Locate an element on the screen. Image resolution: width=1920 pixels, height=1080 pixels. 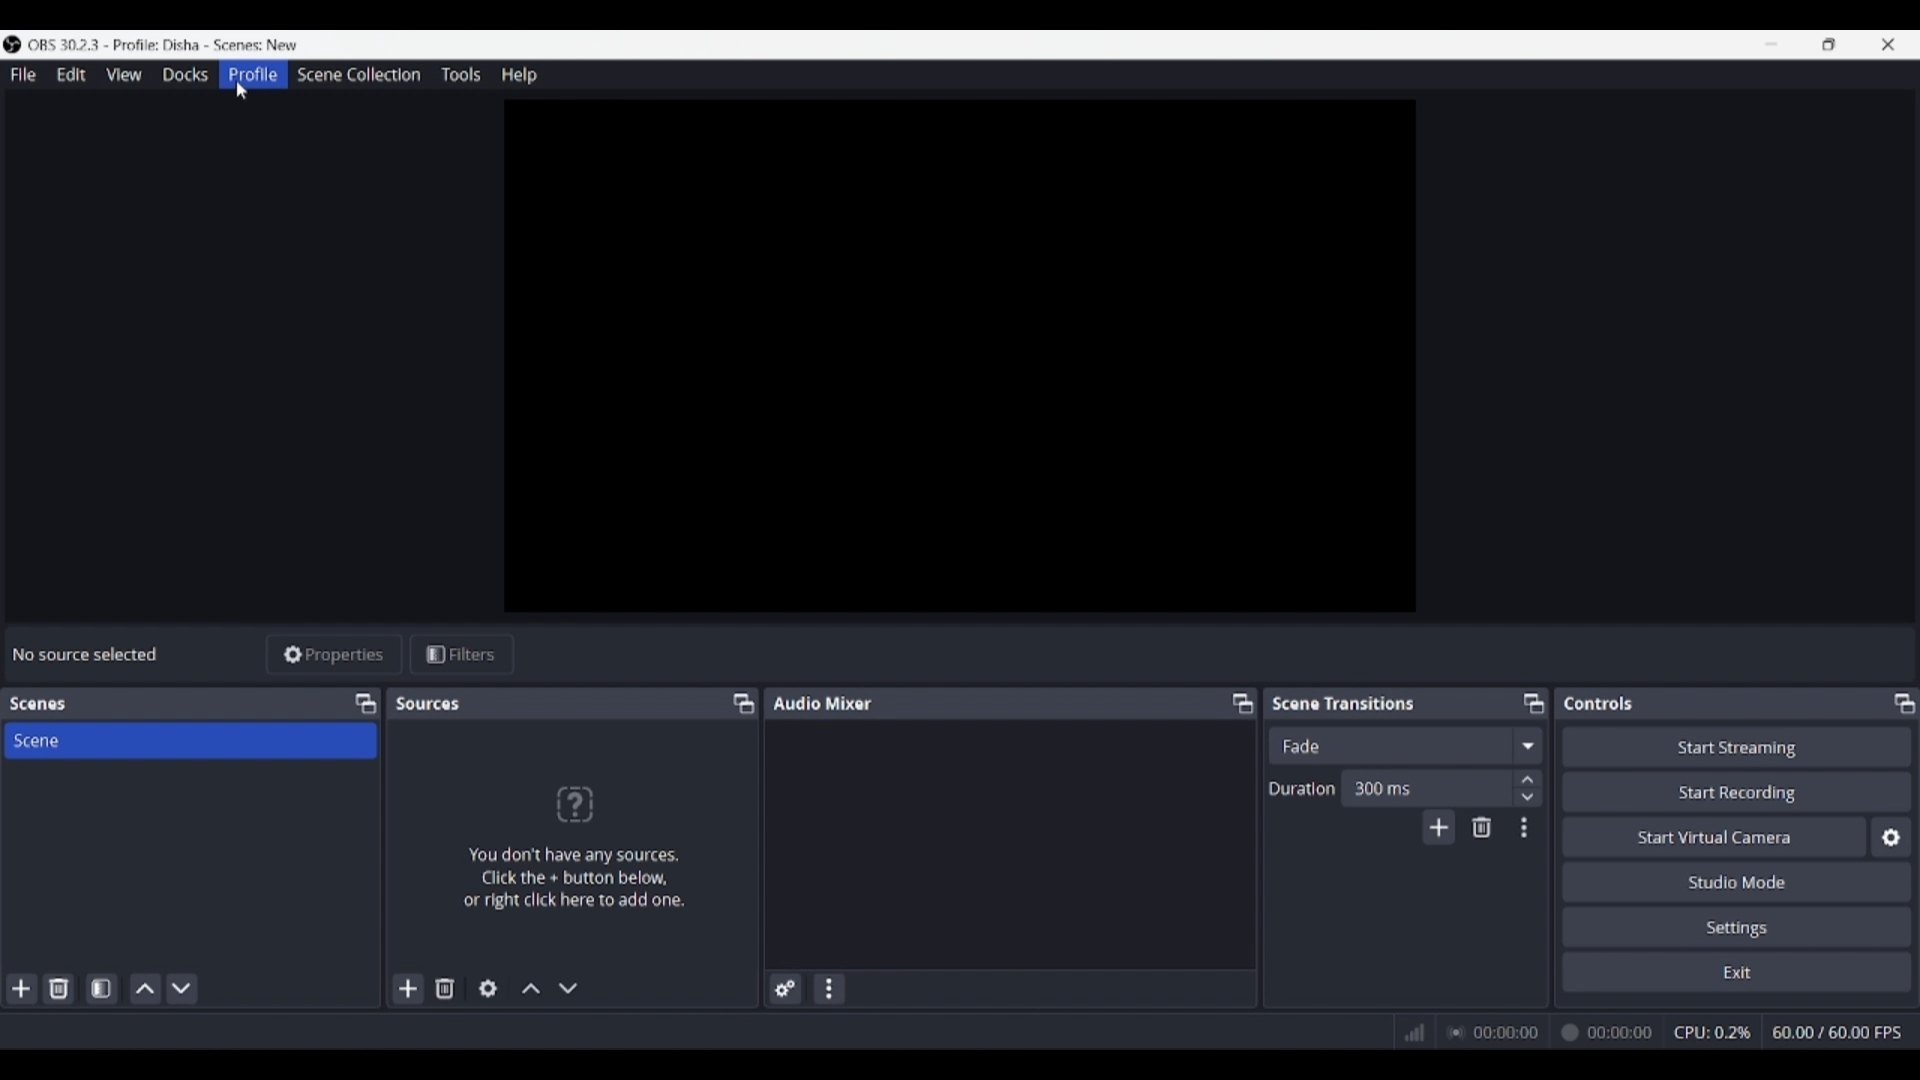
Panel title is located at coordinates (1344, 702).